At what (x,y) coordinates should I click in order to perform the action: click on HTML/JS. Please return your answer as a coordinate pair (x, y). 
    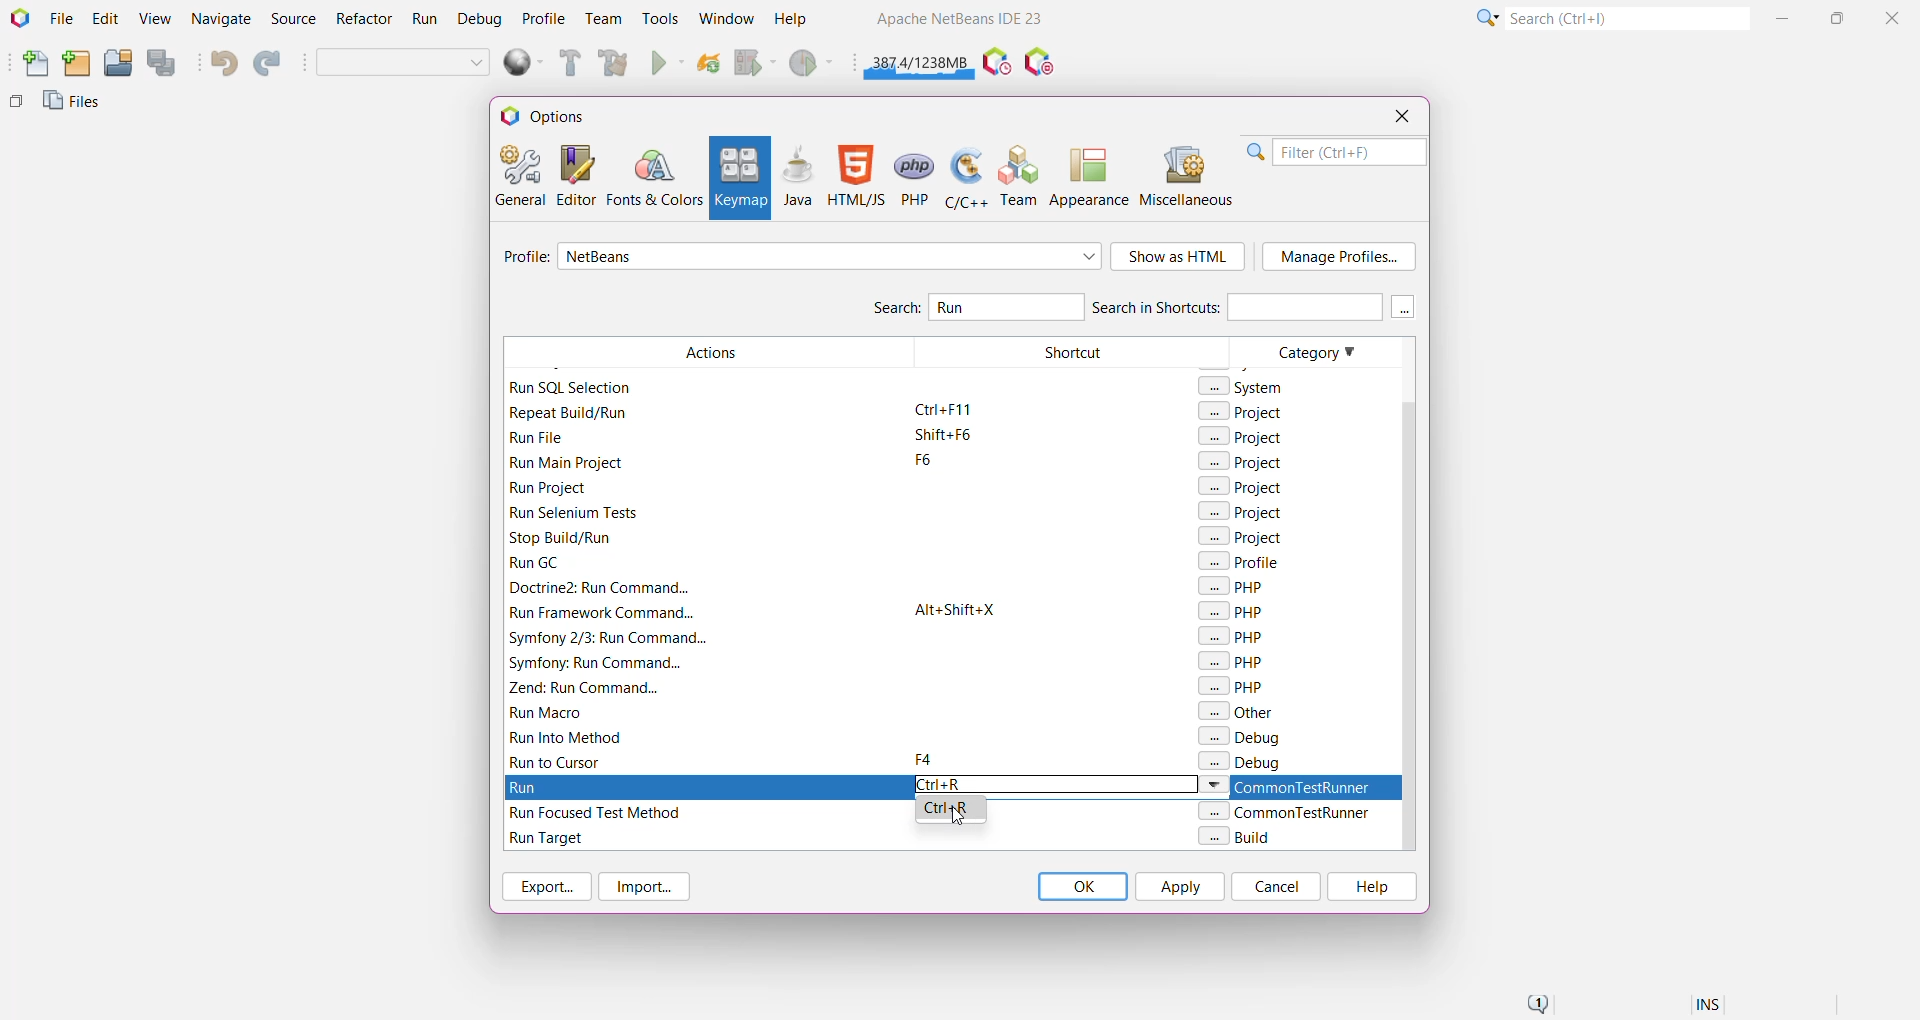
    Looking at the image, I should click on (855, 176).